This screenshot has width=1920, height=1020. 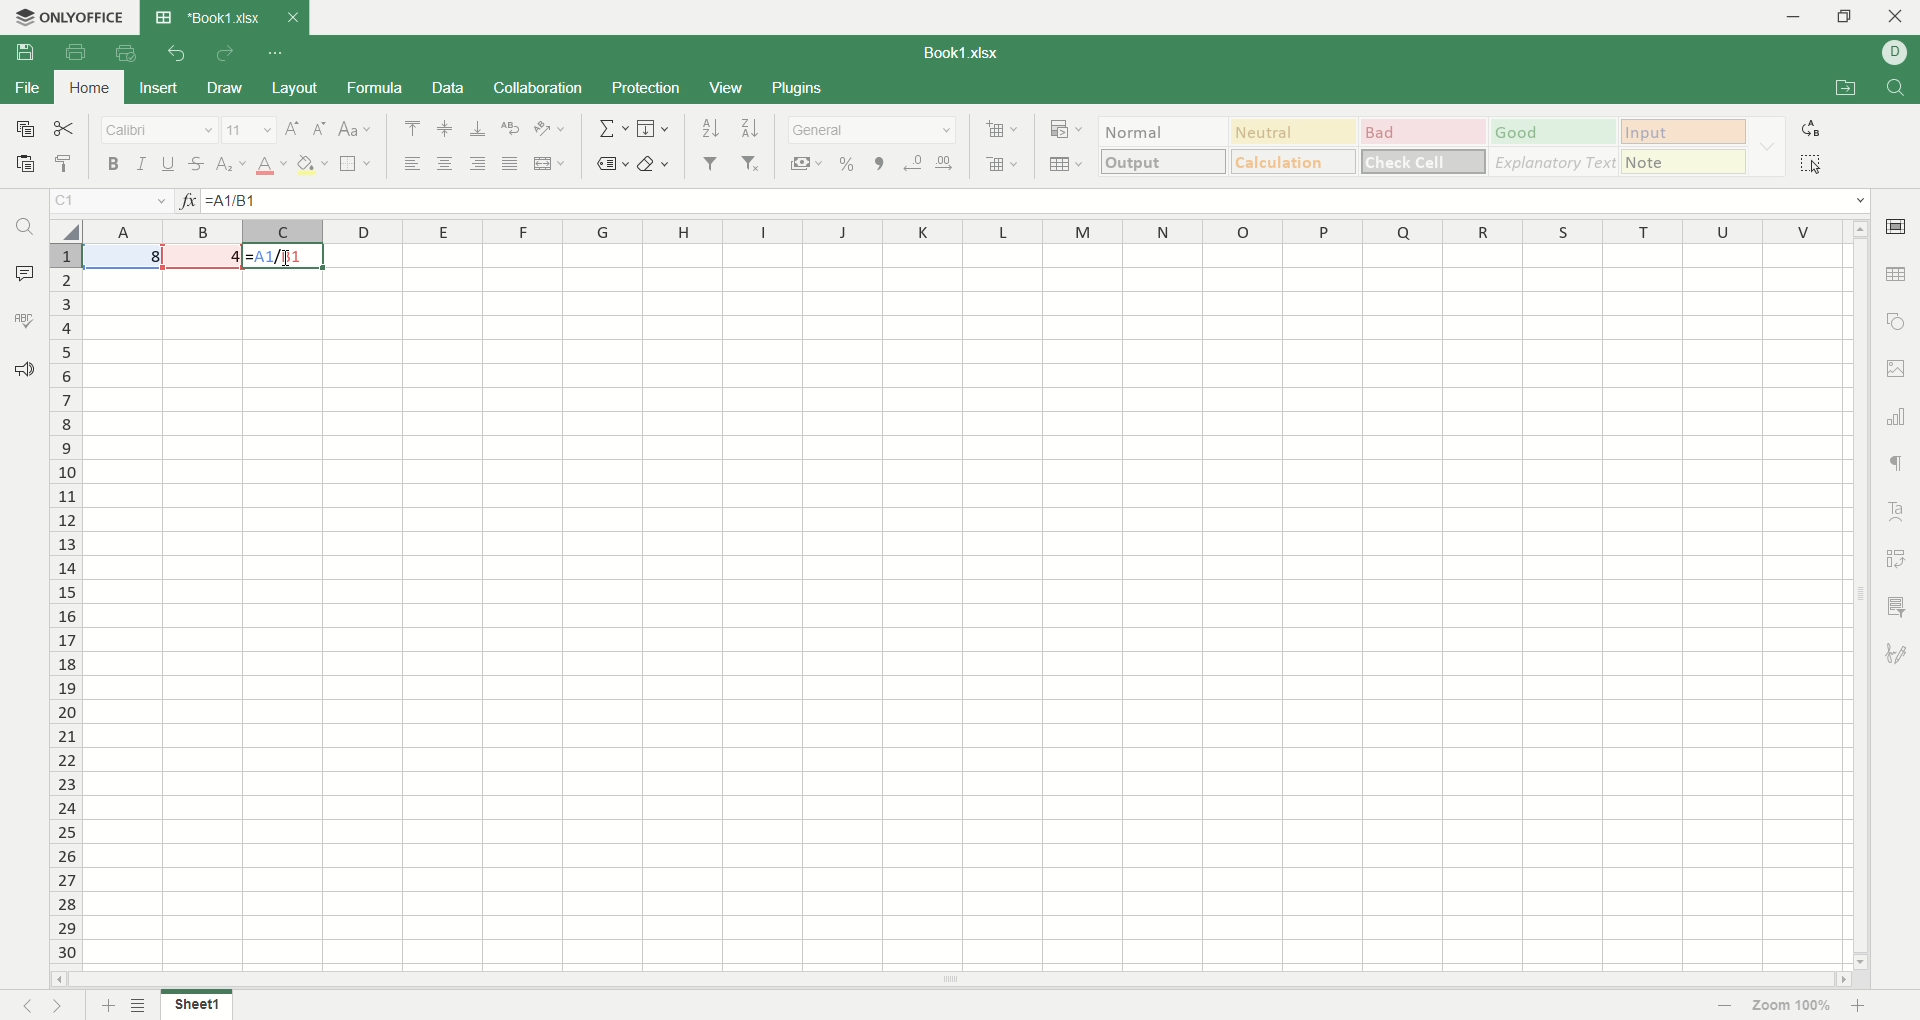 I want to click on Book1.xlsx, so click(x=205, y=16).